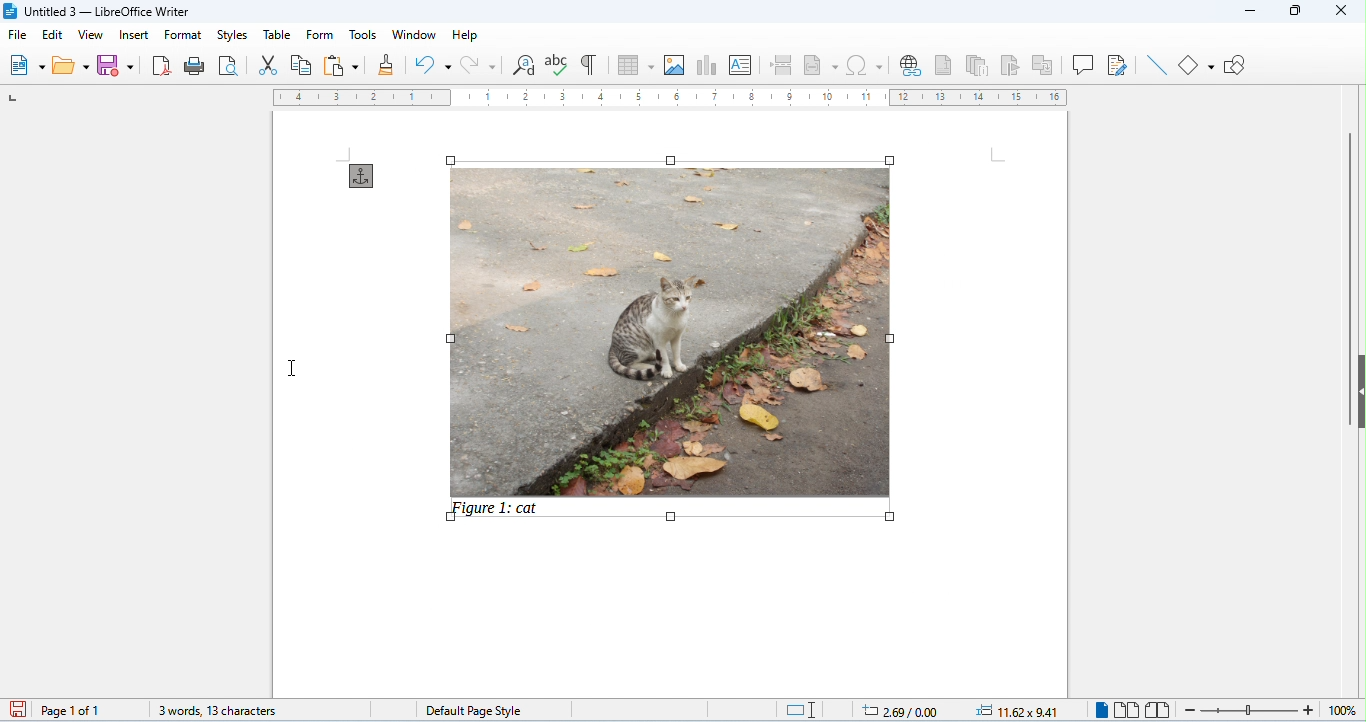 The image size is (1366, 722). I want to click on multi view, so click(1127, 710).